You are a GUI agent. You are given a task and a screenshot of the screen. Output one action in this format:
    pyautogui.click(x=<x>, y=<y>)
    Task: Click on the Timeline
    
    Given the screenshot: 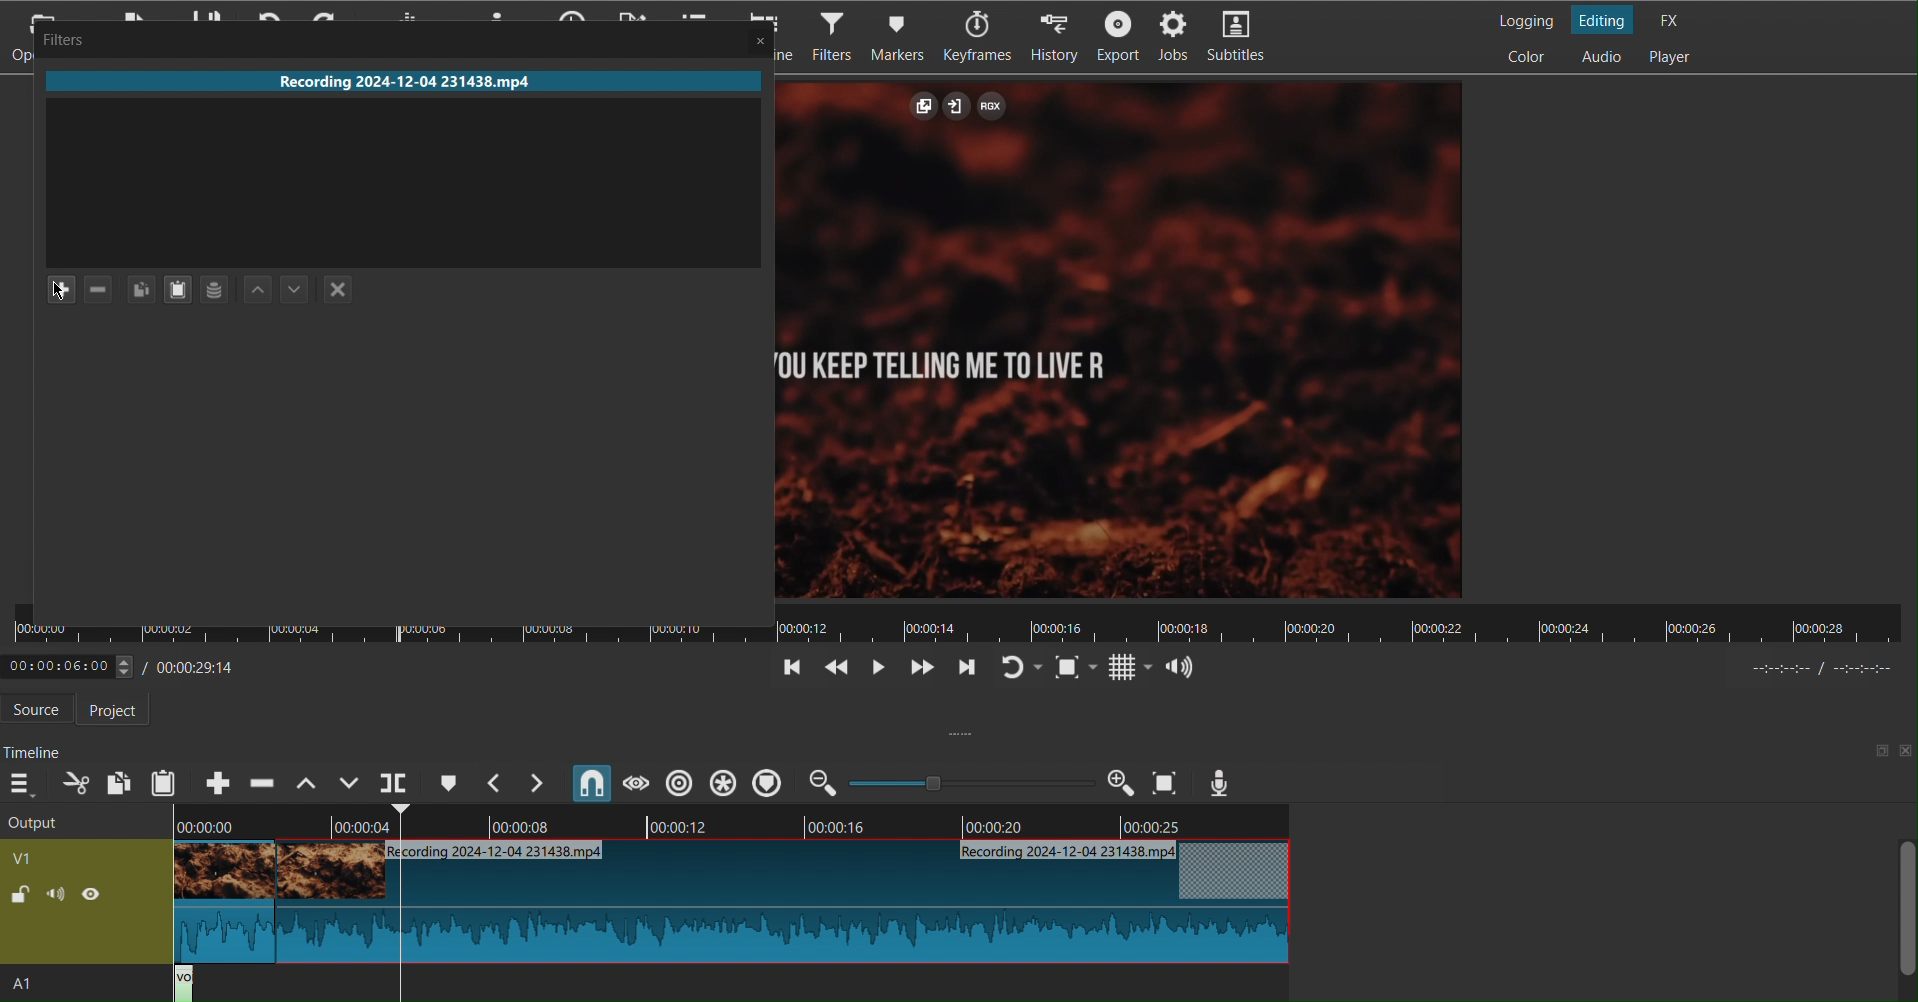 What is the action you would take?
    pyautogui.click(x=34, y=752)
    